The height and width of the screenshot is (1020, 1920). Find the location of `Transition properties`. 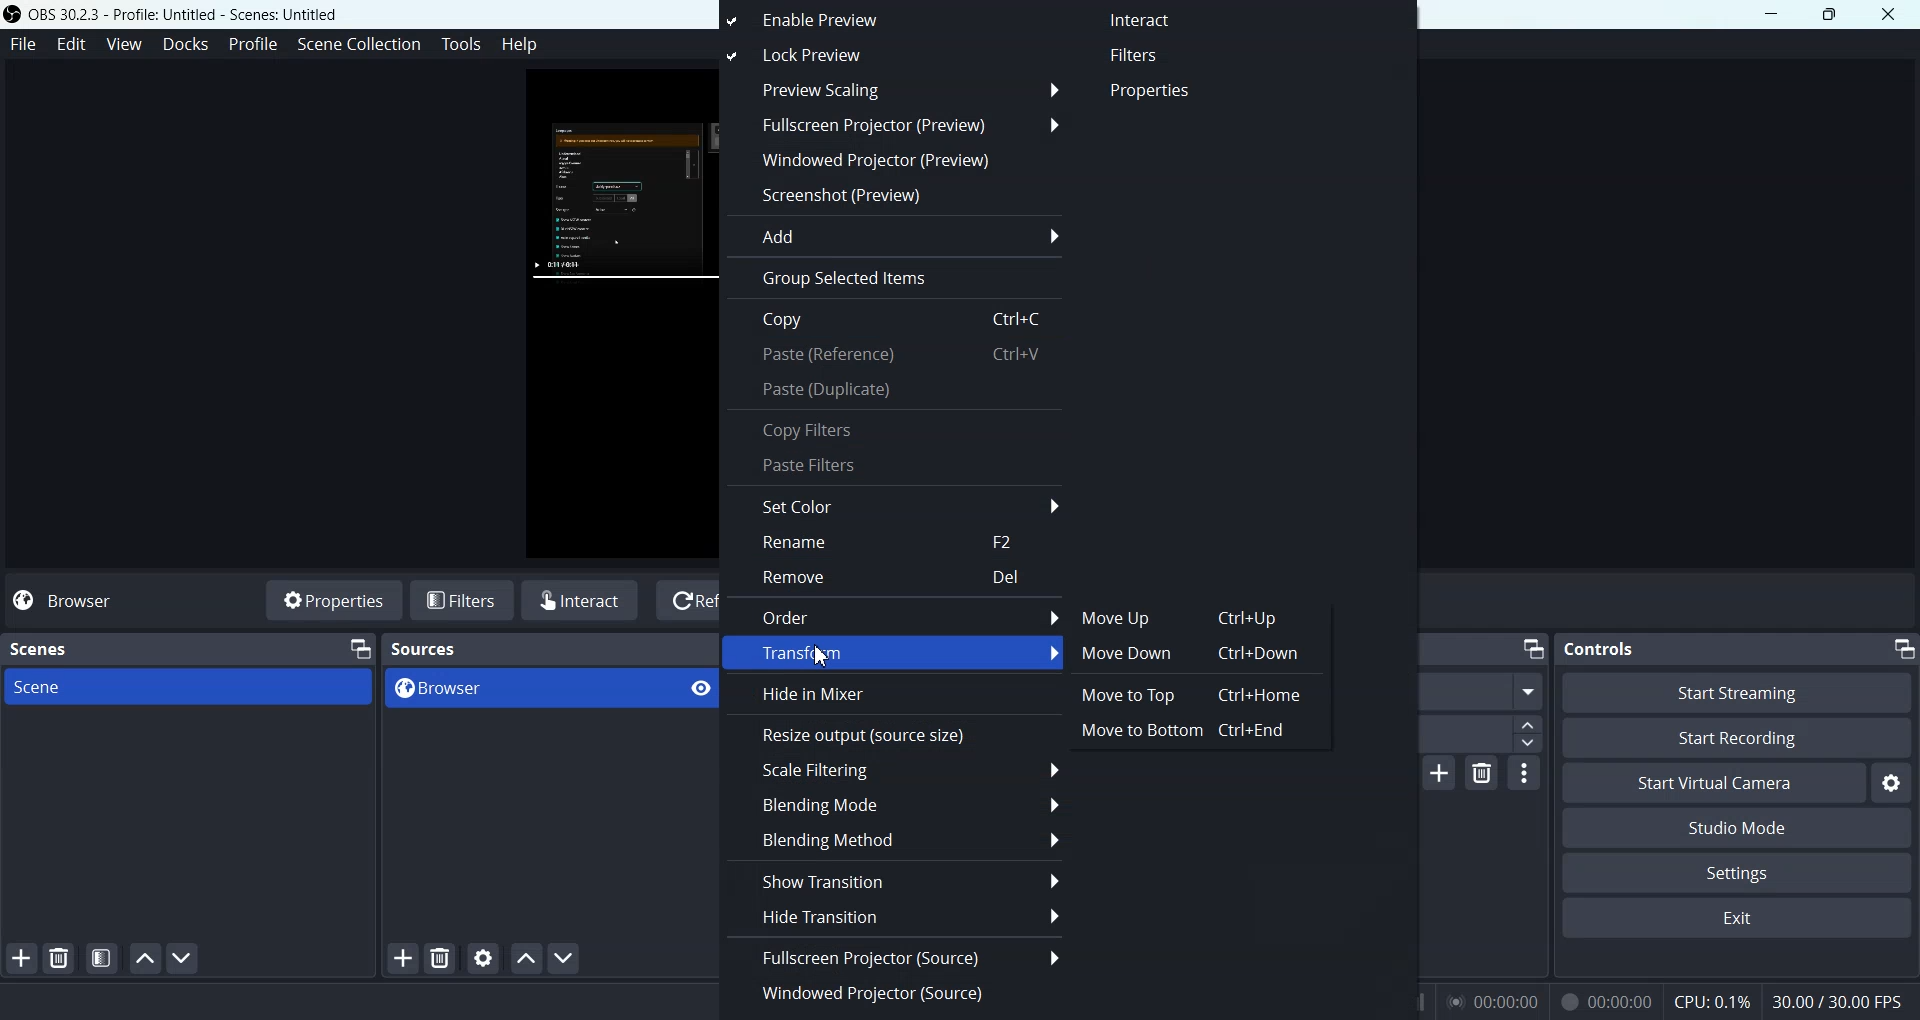

Transition properties is located at coordinates (1525, 776).